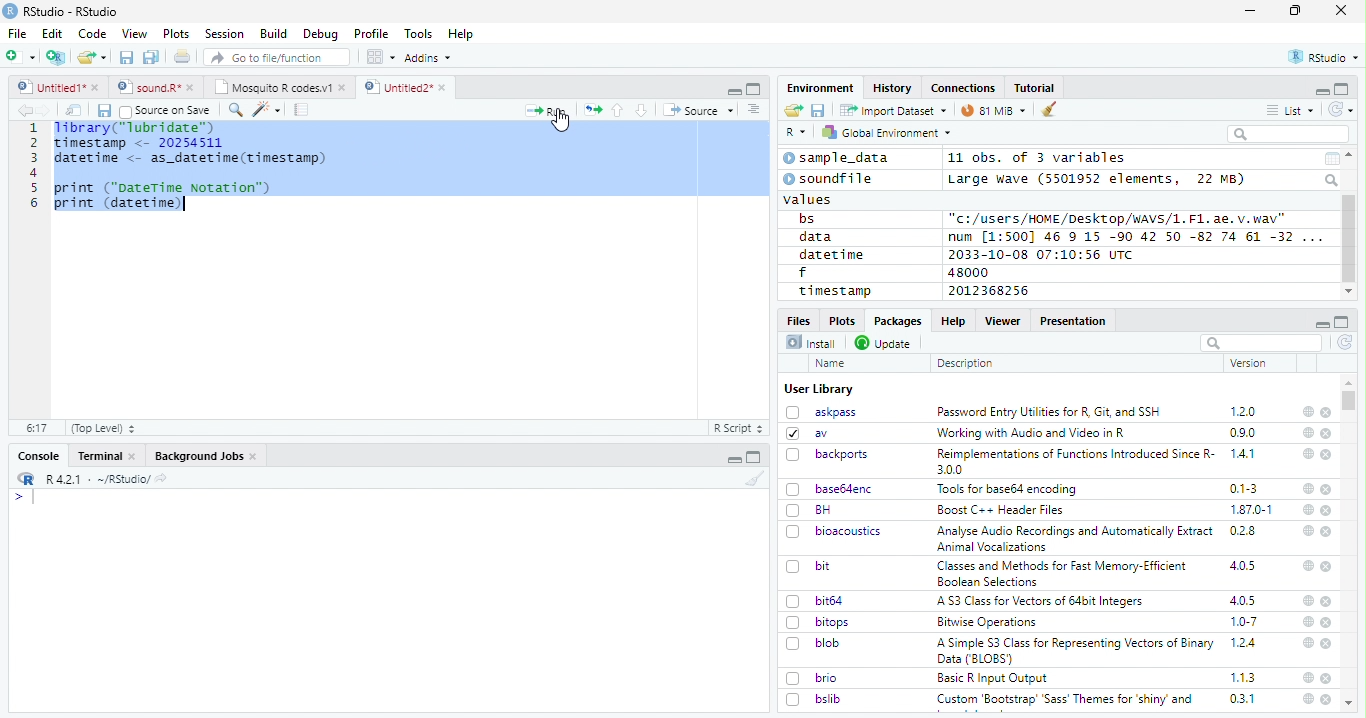 The image size is (1366, 718). I want to click on Help, so click(952, 320).